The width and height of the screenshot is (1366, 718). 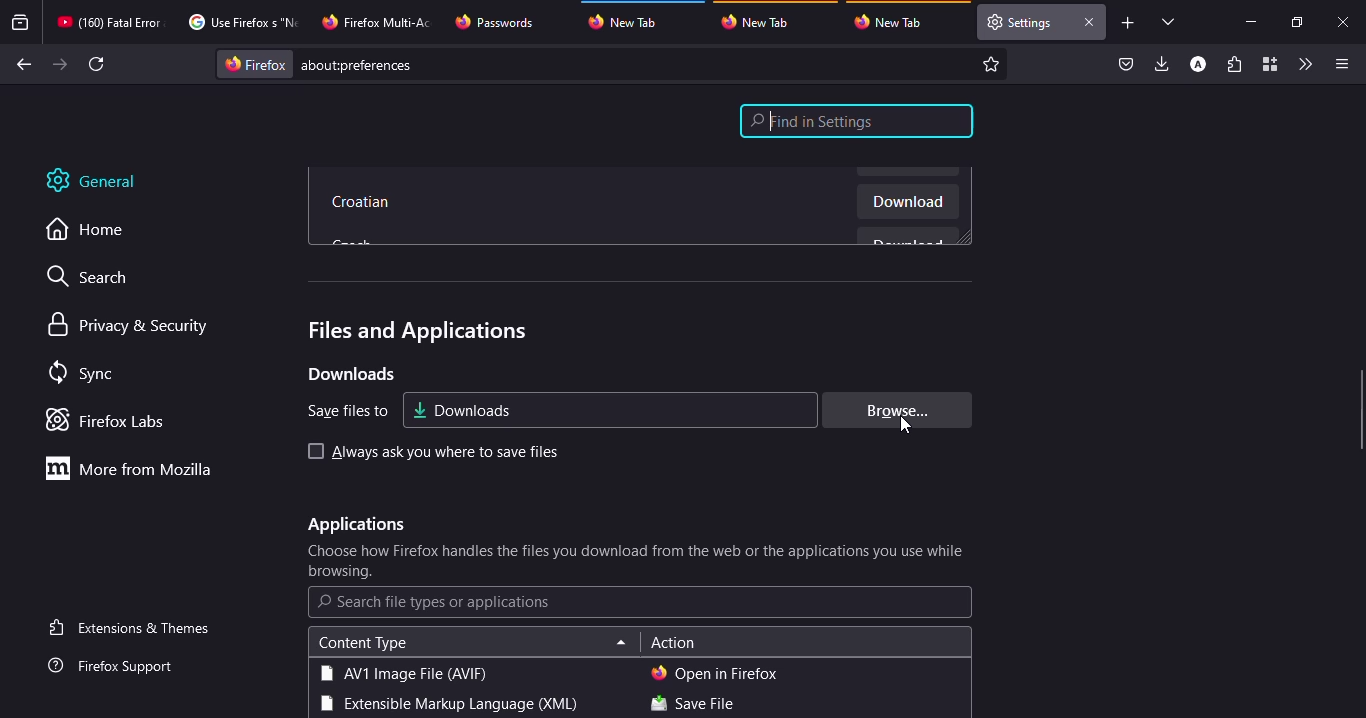 What do you see at coordinates (632, 19) in the screenshot?
I see `tab` at bounding box center [632, 19].